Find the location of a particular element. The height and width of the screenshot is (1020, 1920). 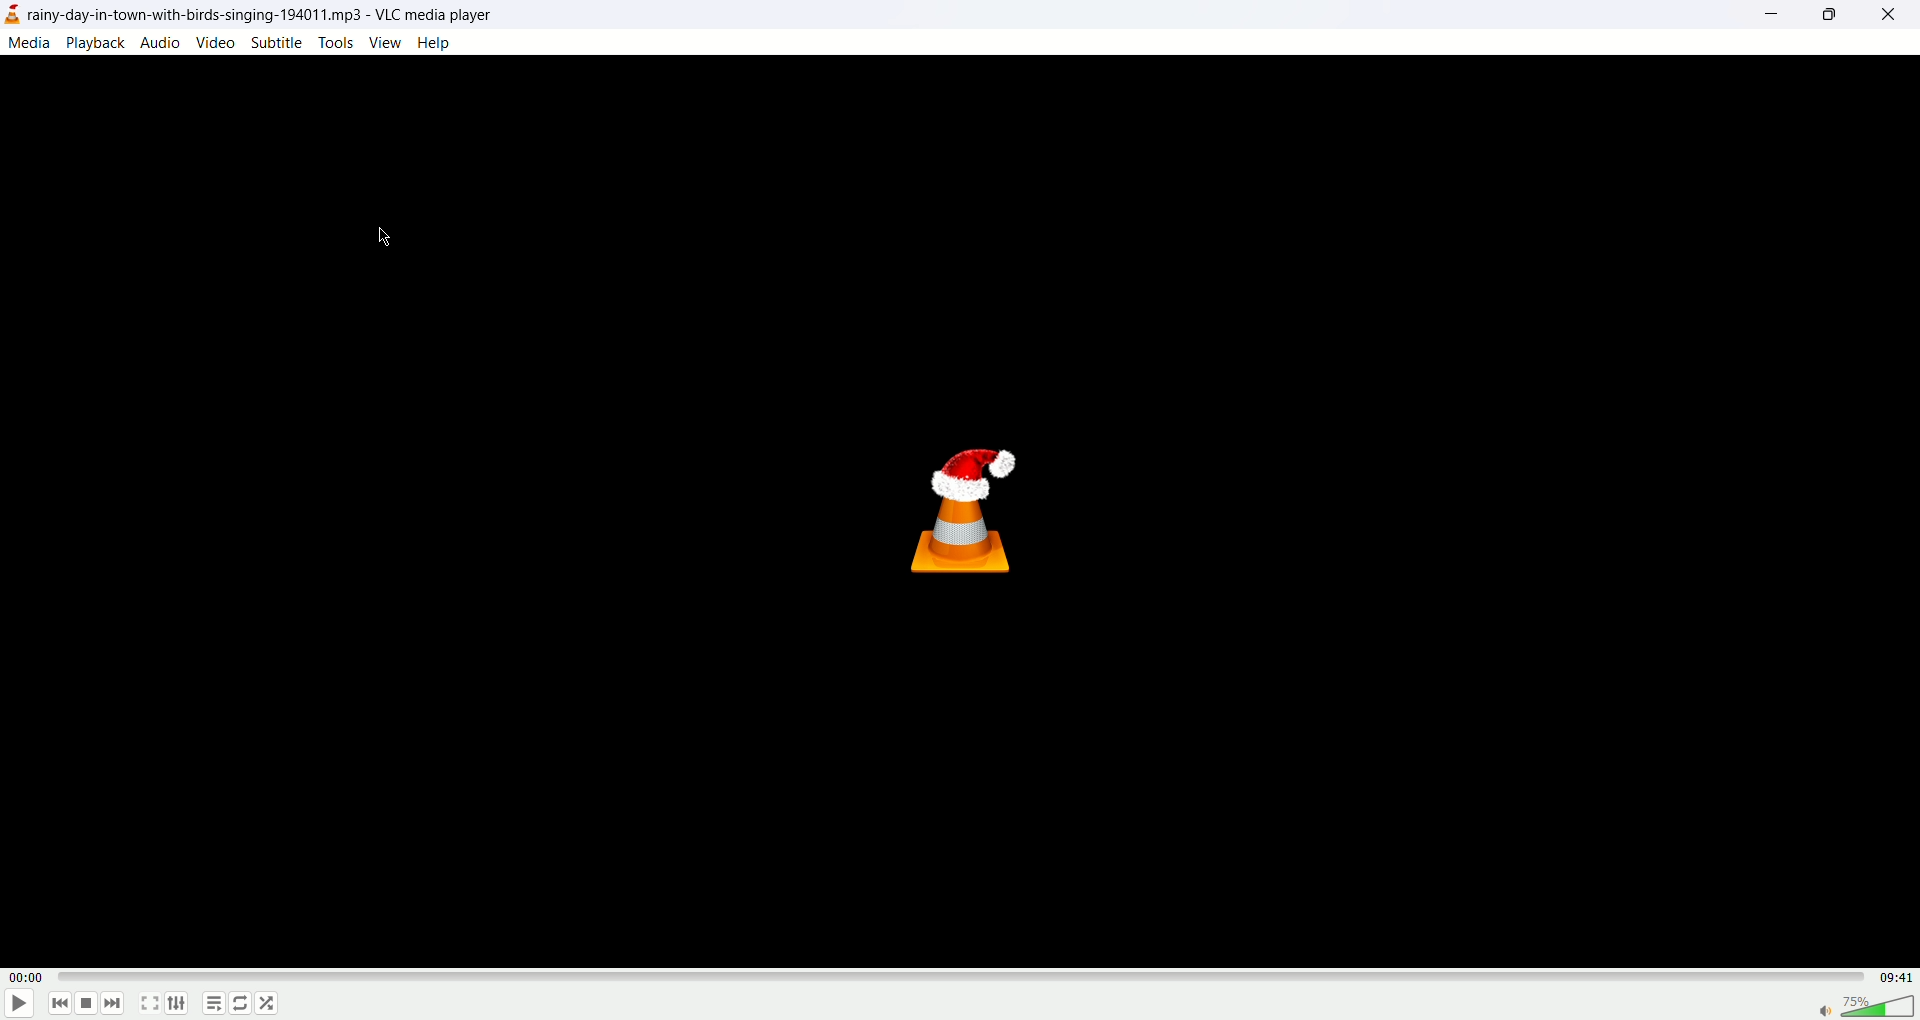

tools is located at coordinates (335, 43).